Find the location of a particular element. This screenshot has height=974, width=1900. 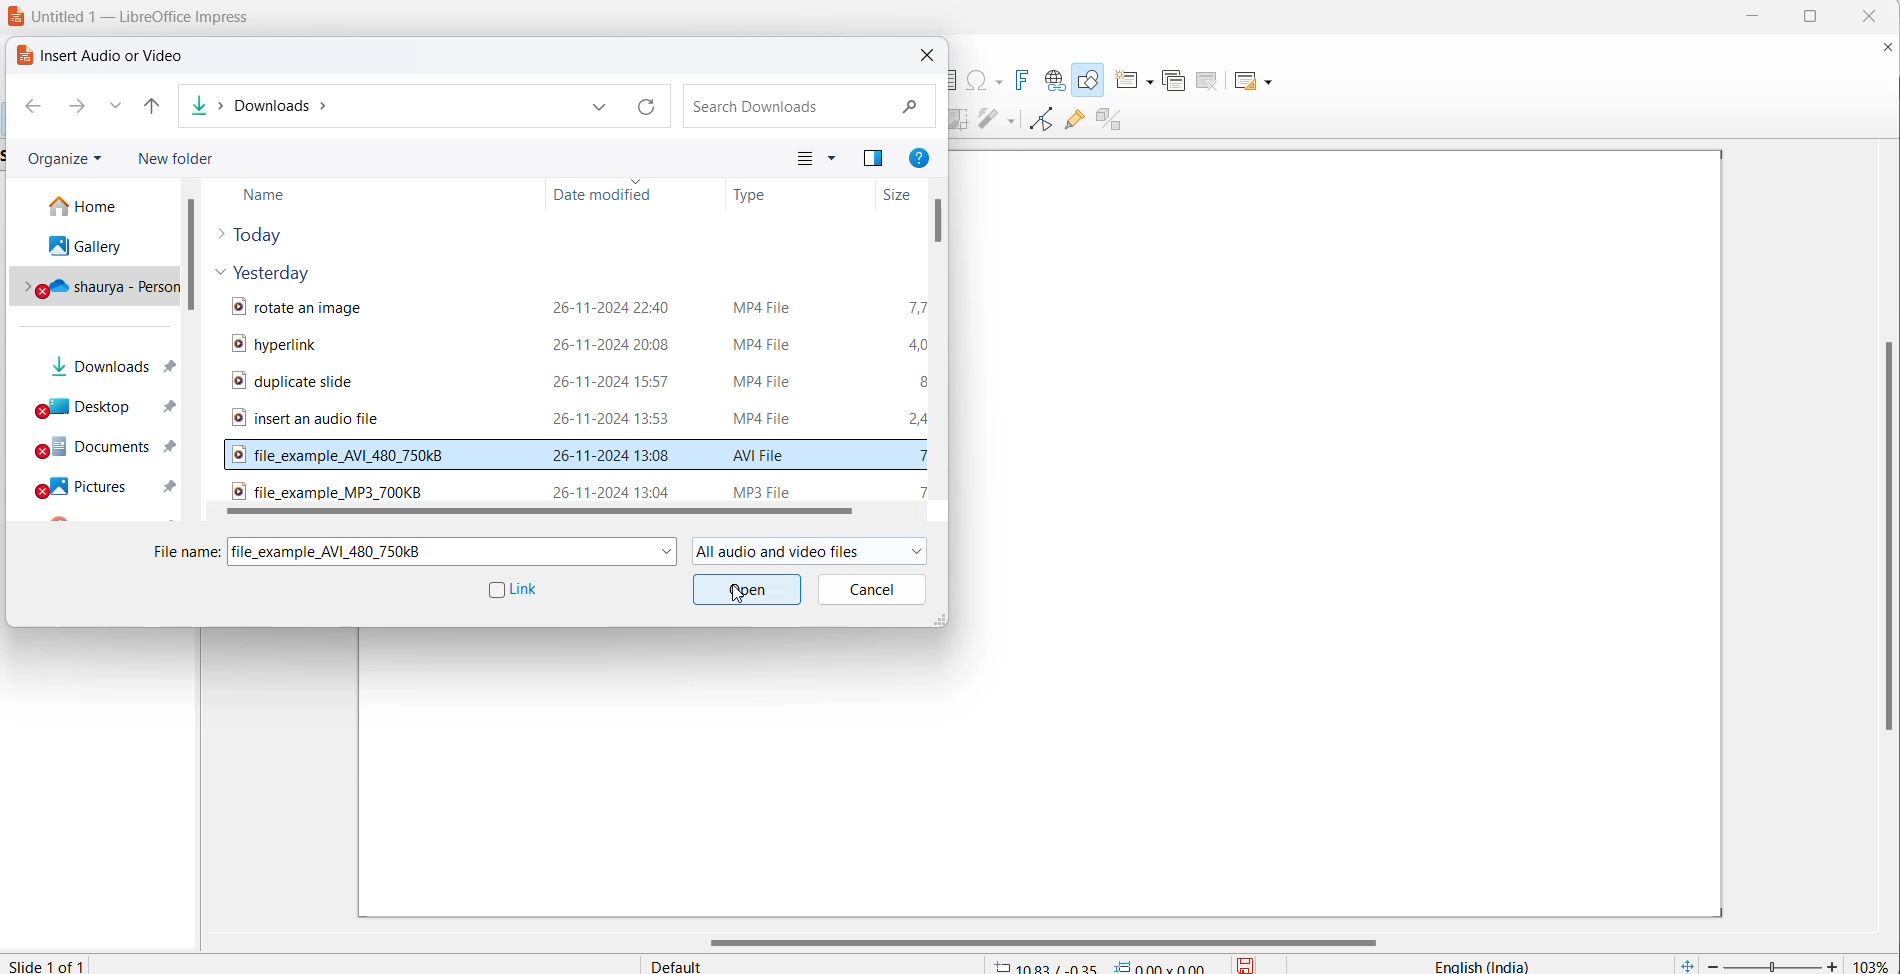

yesterday files dropdown button is located at coordinates (274, 273).